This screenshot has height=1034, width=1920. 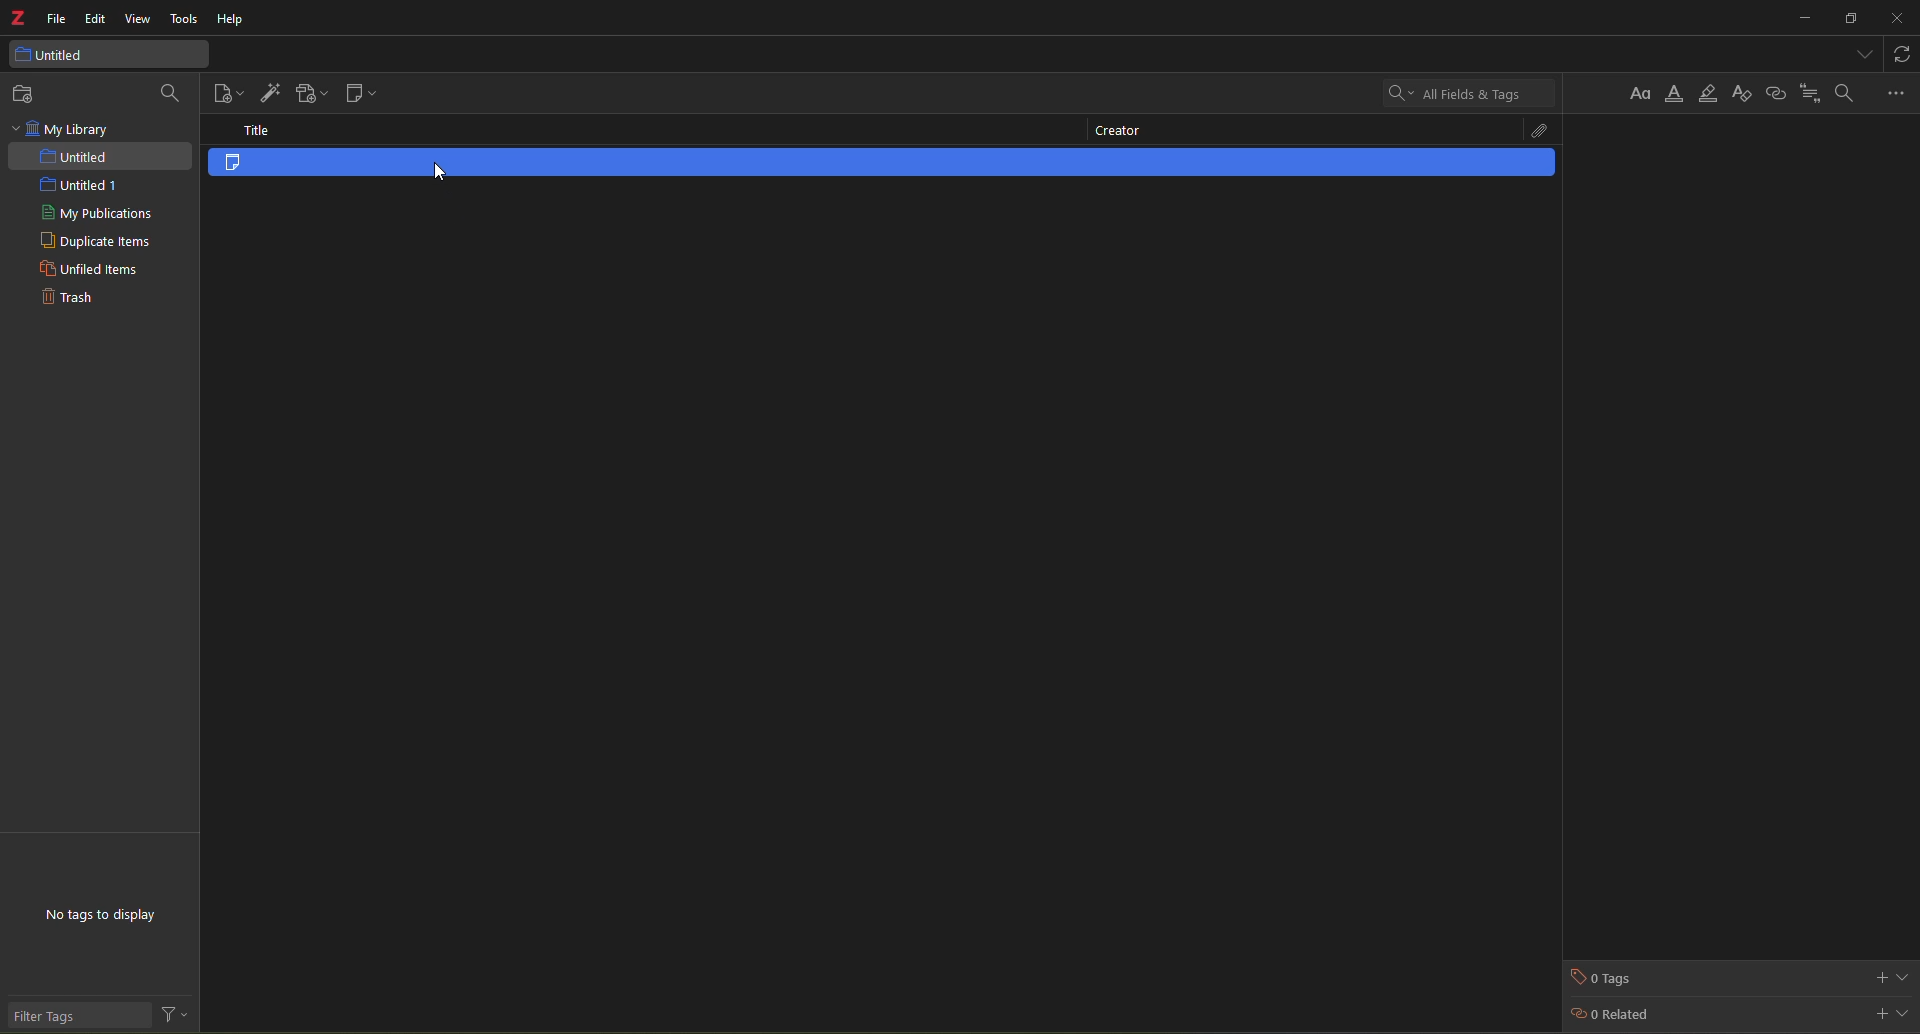 I want to click on tools, so click(x=186, y=21).